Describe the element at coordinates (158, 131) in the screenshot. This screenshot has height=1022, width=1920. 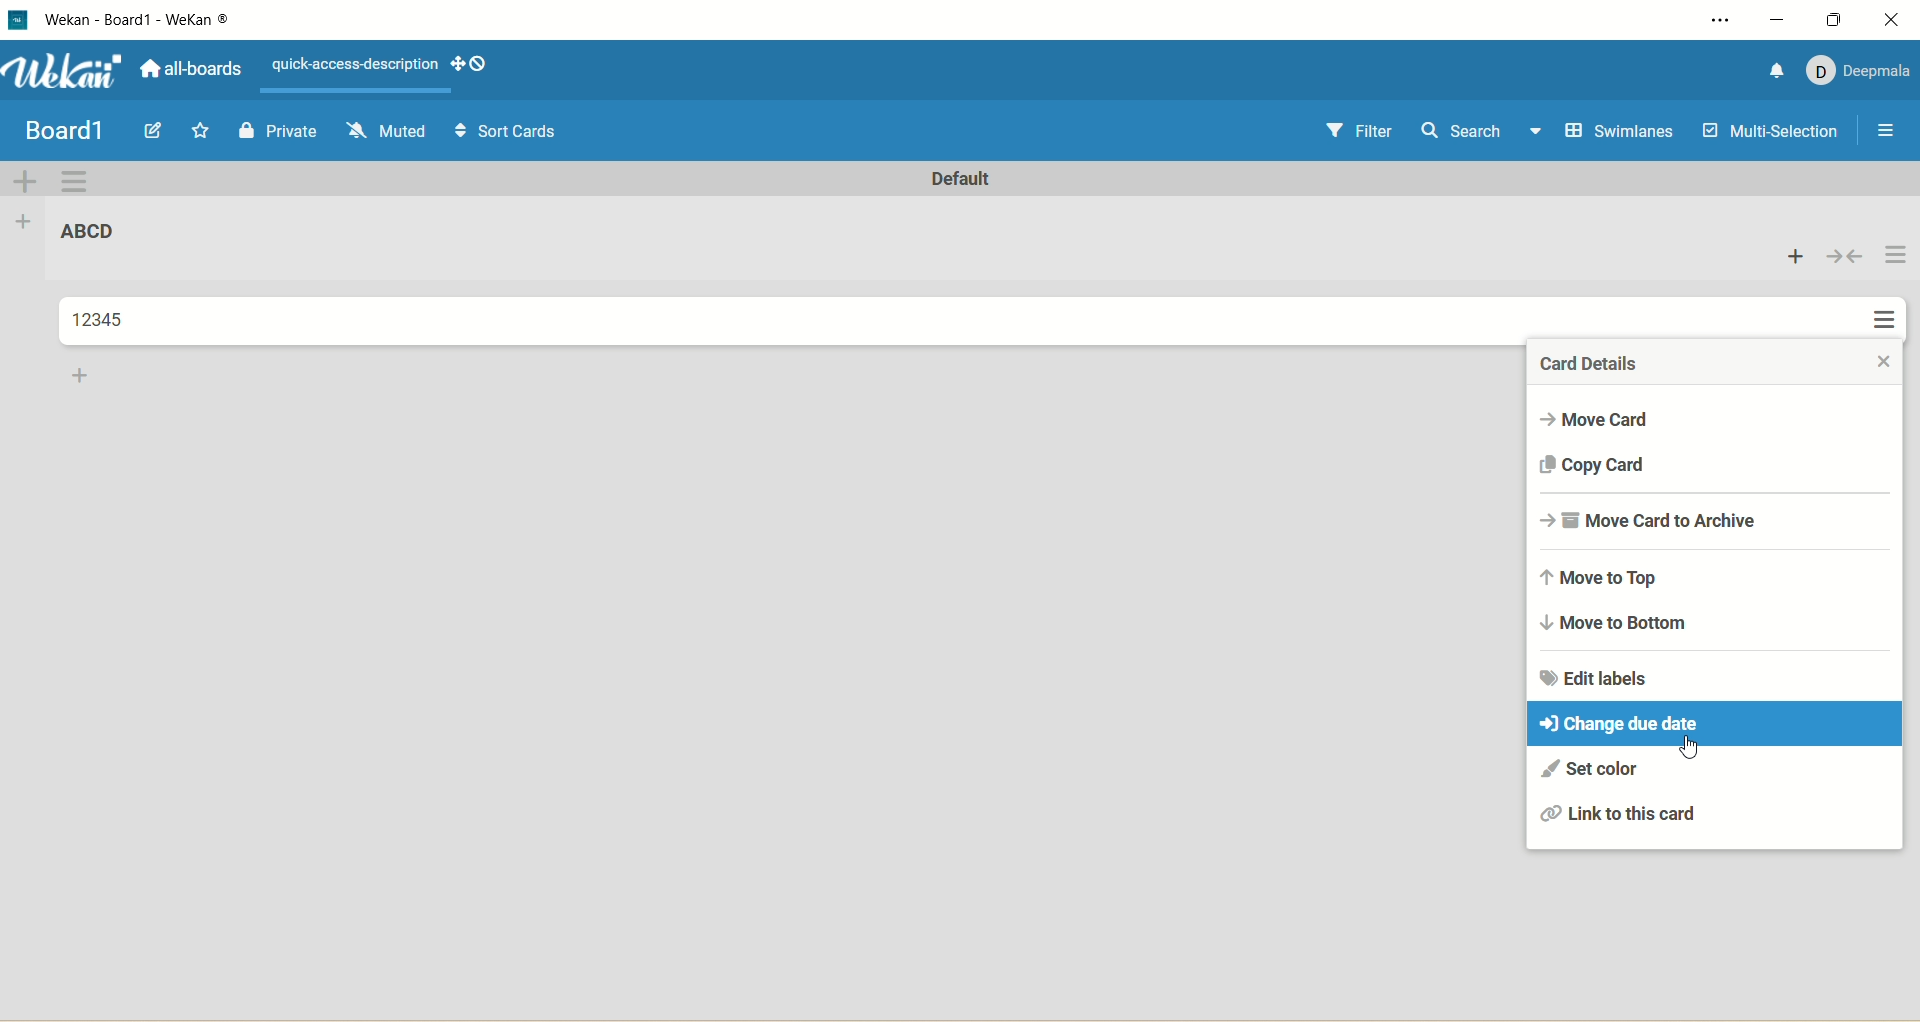
I see `edit` at that location.